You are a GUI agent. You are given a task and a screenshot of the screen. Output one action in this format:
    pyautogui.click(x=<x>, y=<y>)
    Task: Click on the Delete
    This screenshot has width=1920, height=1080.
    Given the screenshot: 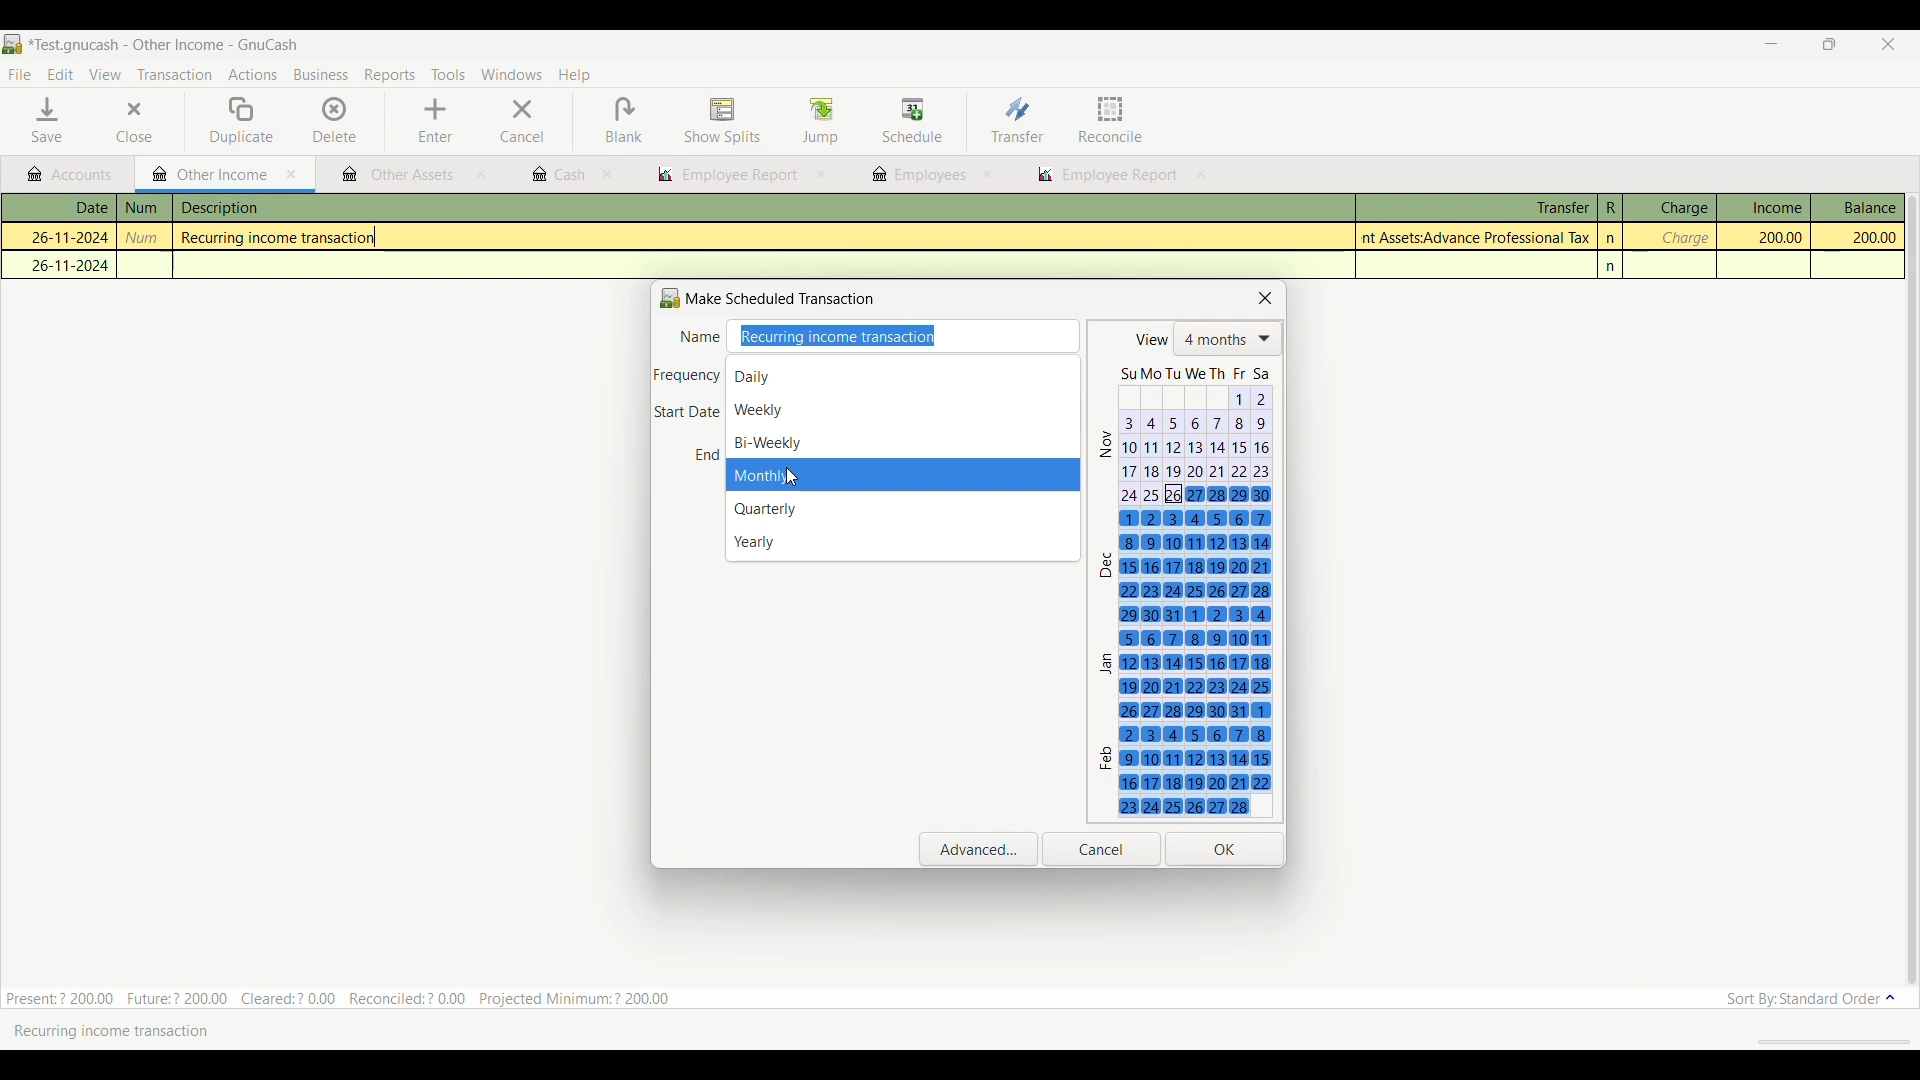 What is the action you would take?
    pyautogui.click(x=335, y=119)
    